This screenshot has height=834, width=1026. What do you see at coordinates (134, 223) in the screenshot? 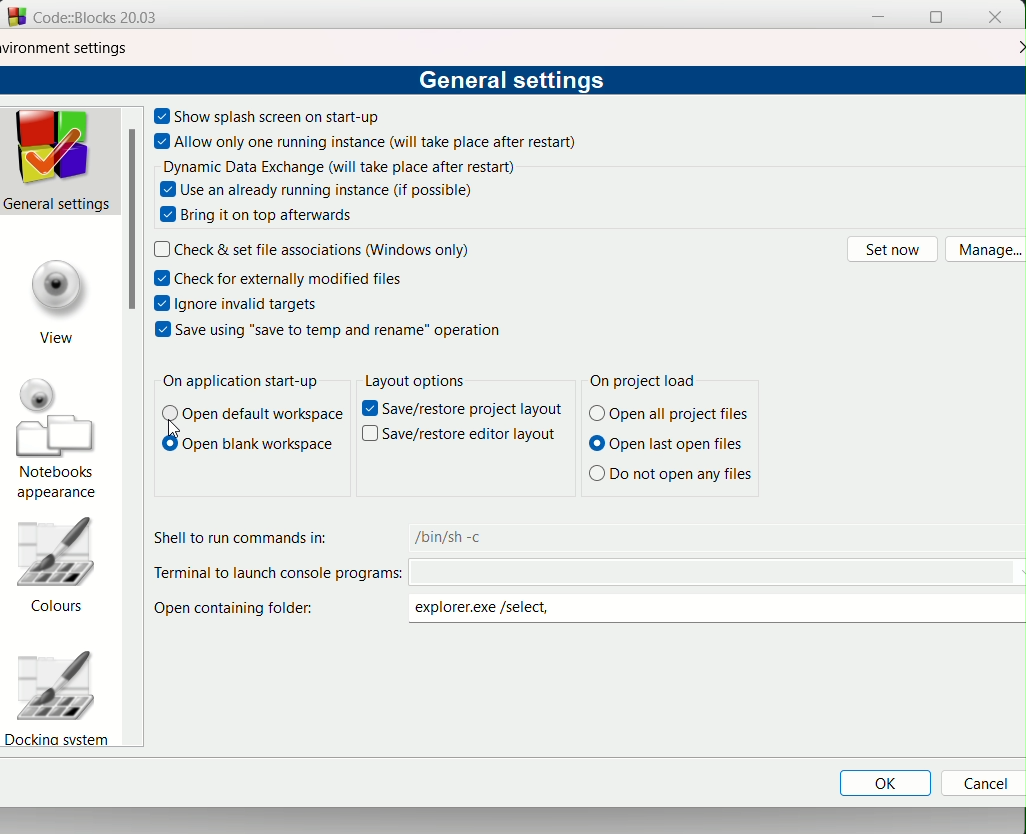
I see `scrollbar` at bounding box center [134, 223].